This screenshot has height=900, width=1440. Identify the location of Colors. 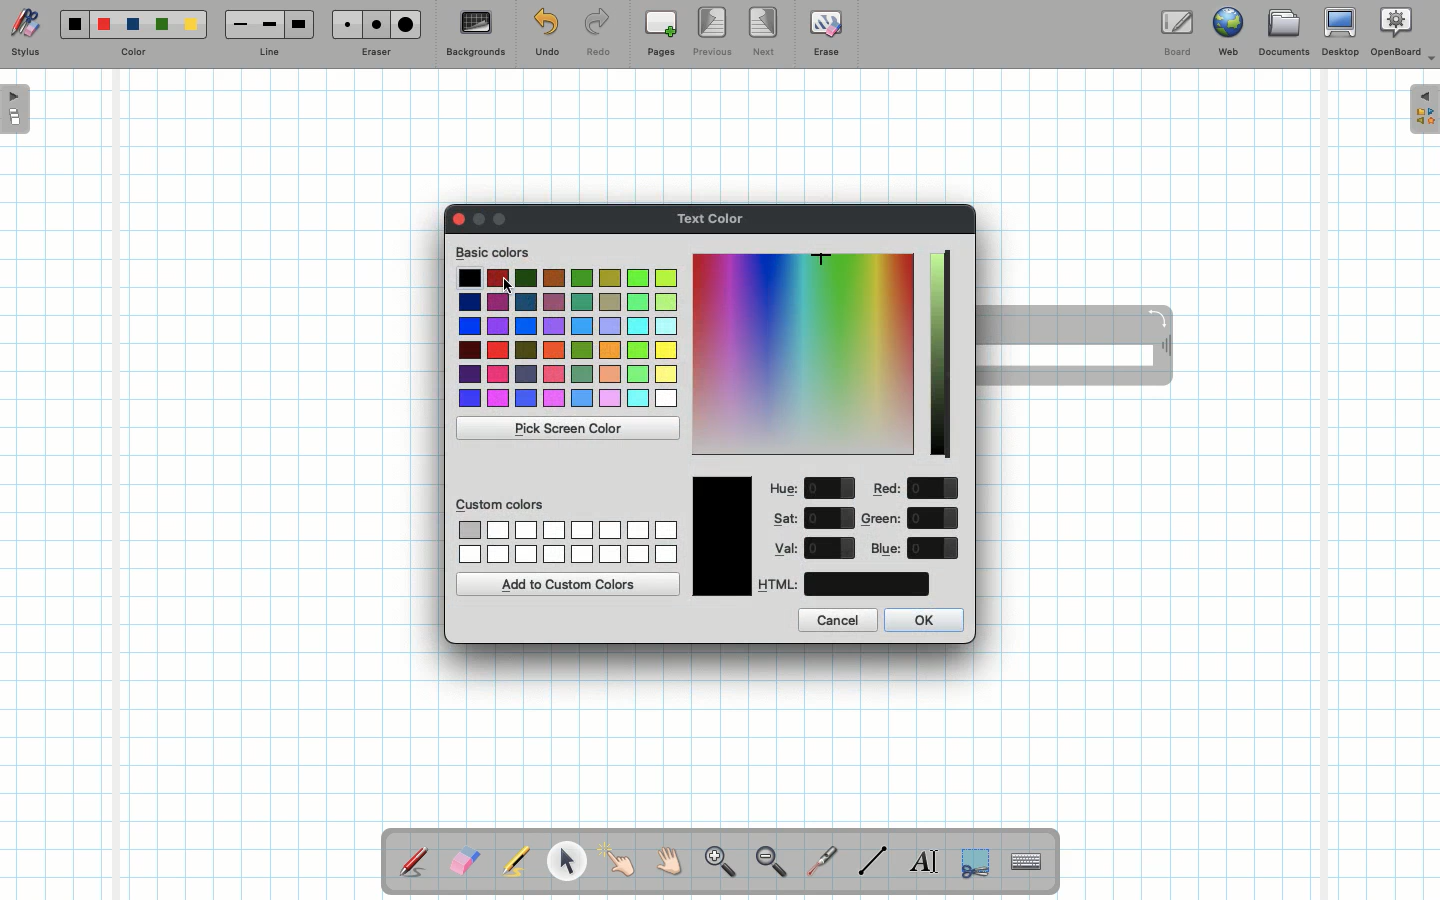
(568, 340).